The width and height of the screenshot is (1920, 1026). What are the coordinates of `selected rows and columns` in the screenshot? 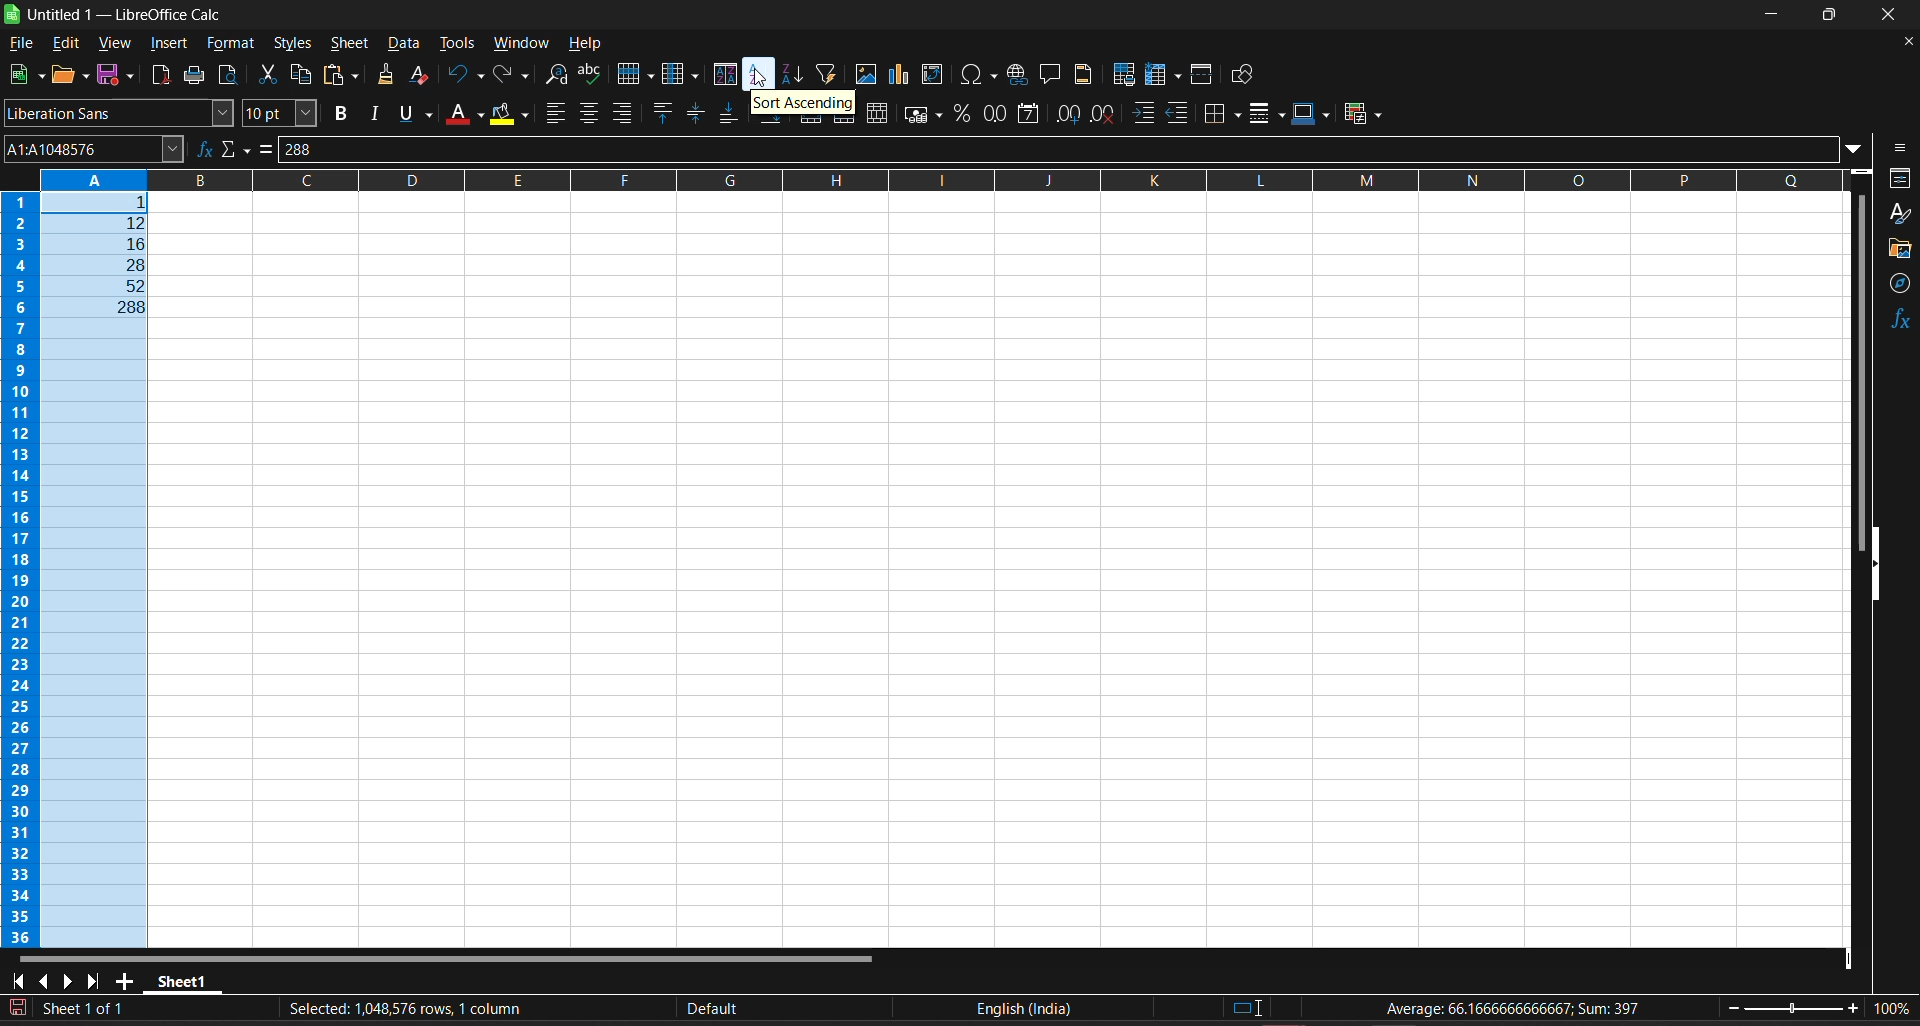 It's located at (400, 1006).